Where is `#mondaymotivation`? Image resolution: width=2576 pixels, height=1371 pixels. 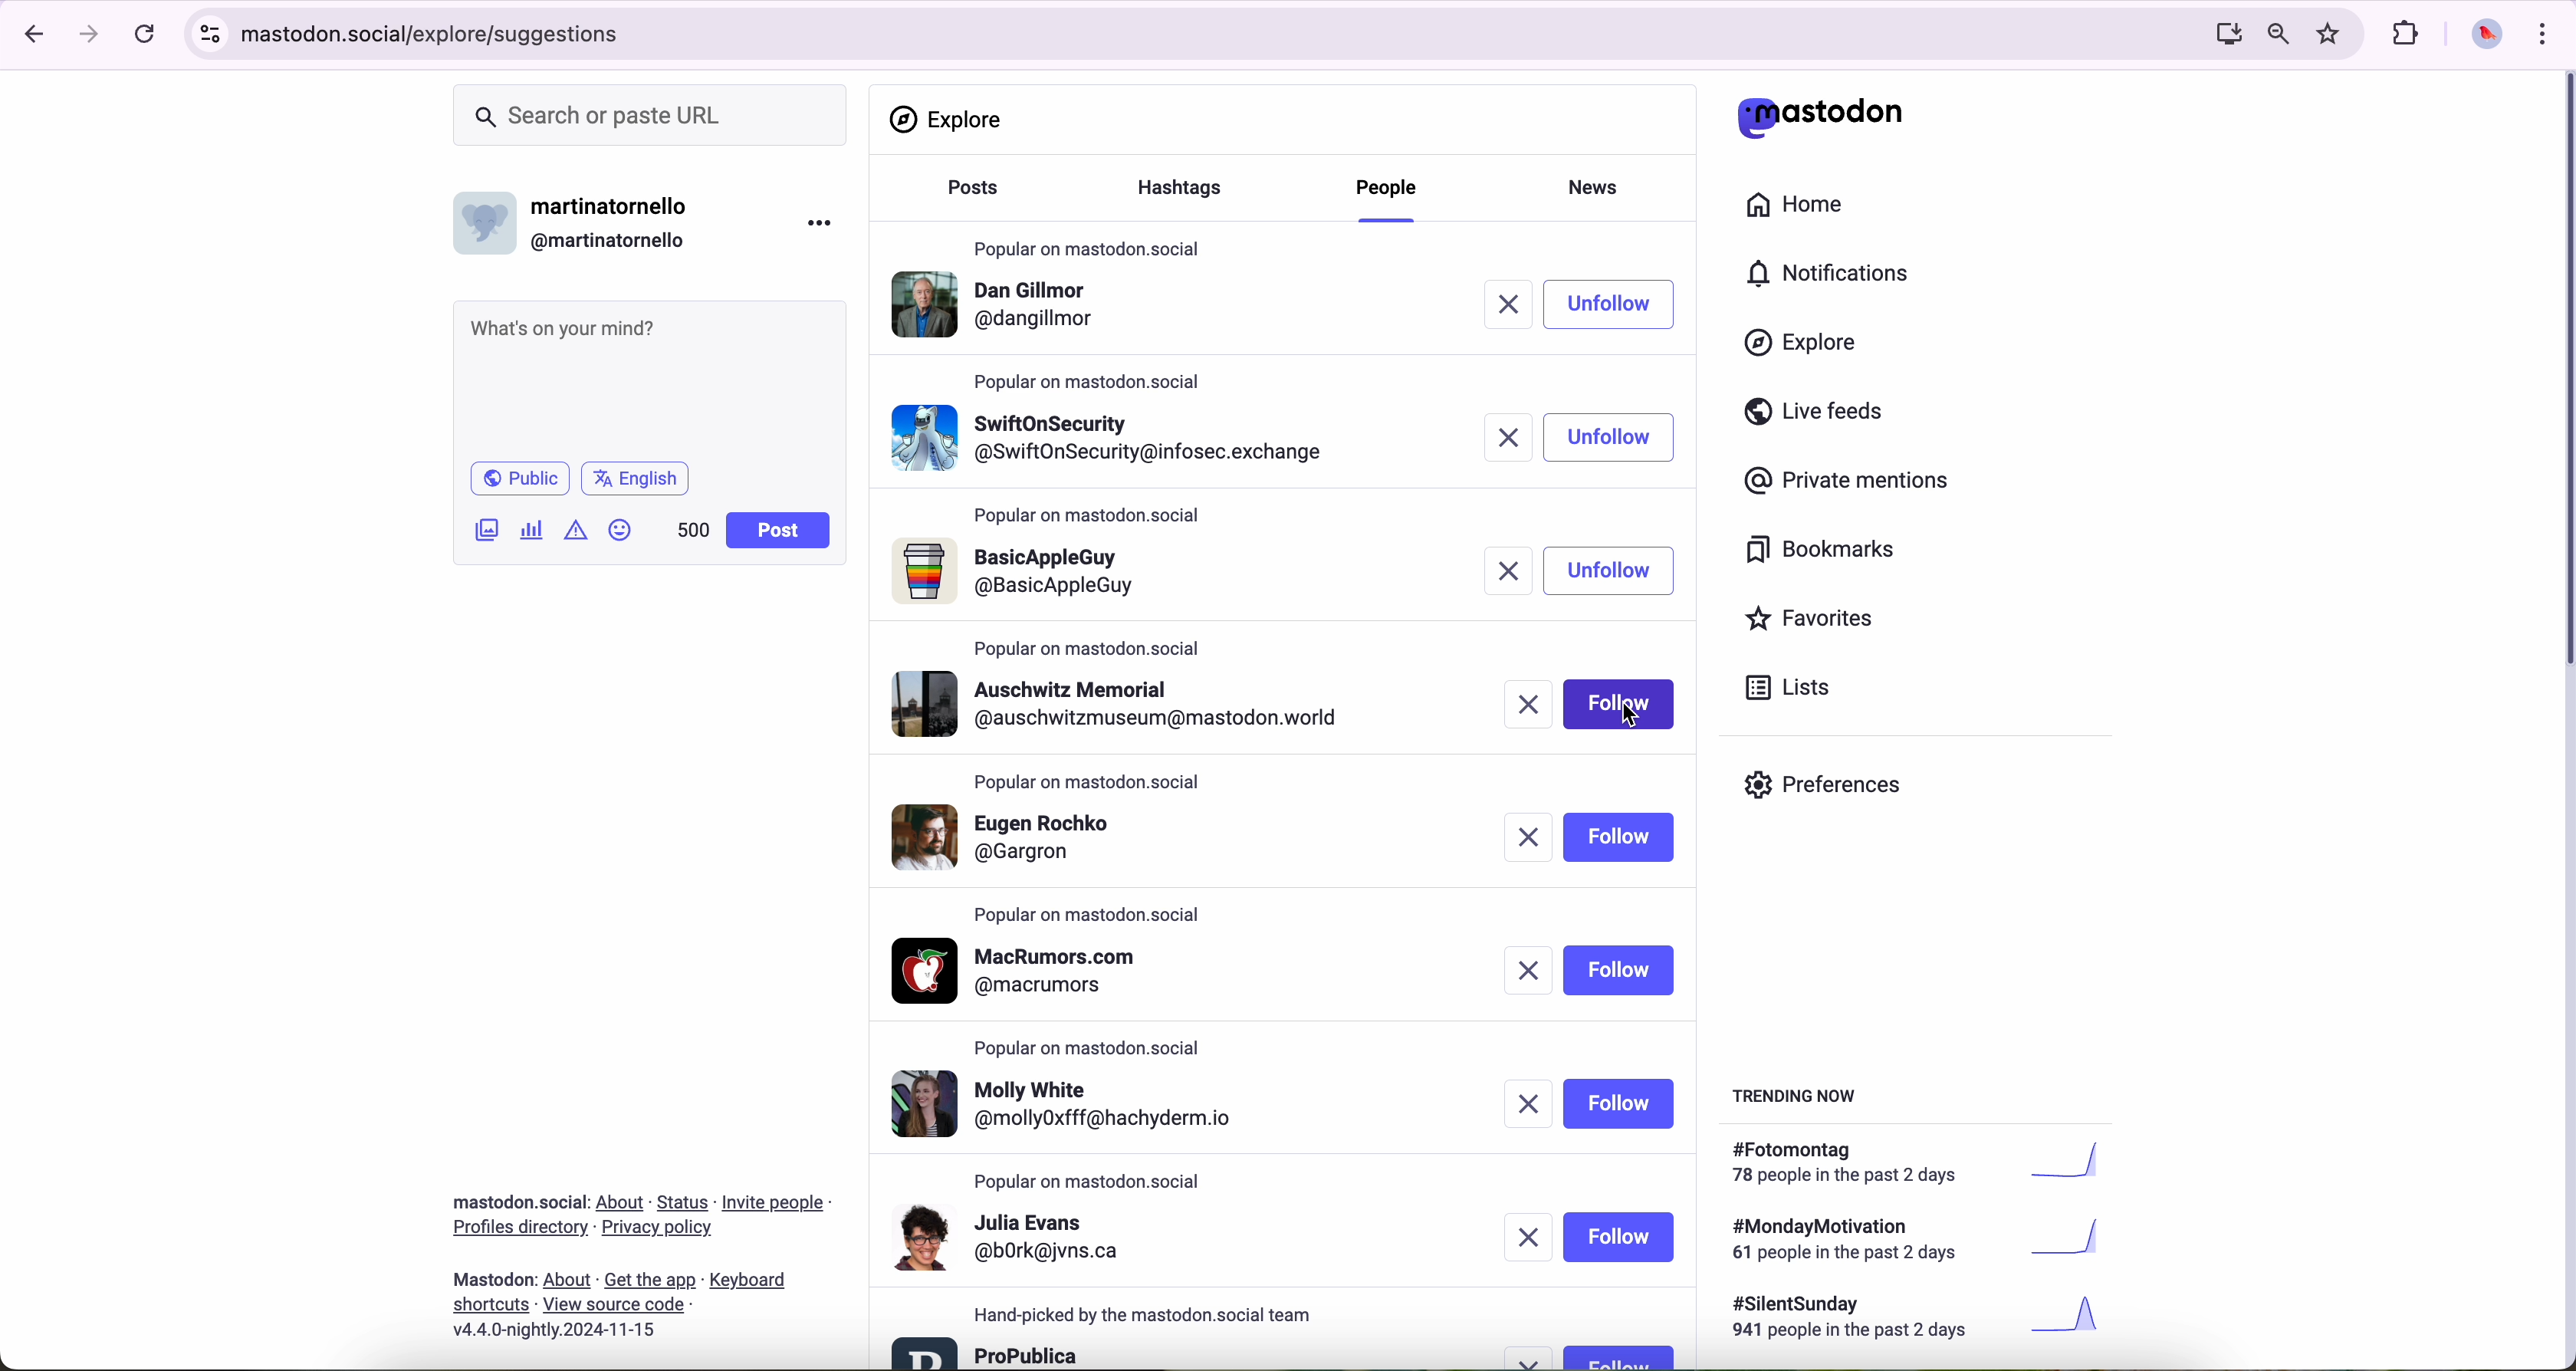 #mondaymotivation is located at coordinates (1913, 1239).